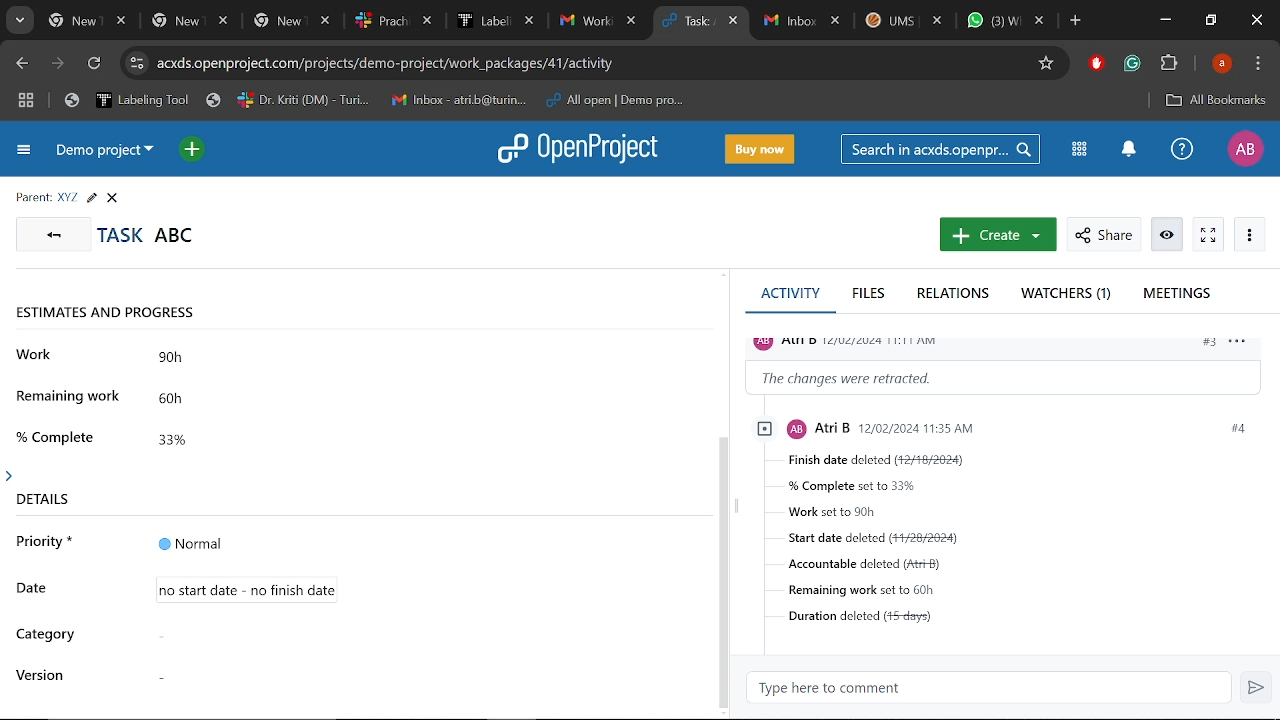 This screenshot has width=1280, height=720. Describe the element at coordinates (194, 152) in the screenshot. I see `Open quick add menu` at that location.